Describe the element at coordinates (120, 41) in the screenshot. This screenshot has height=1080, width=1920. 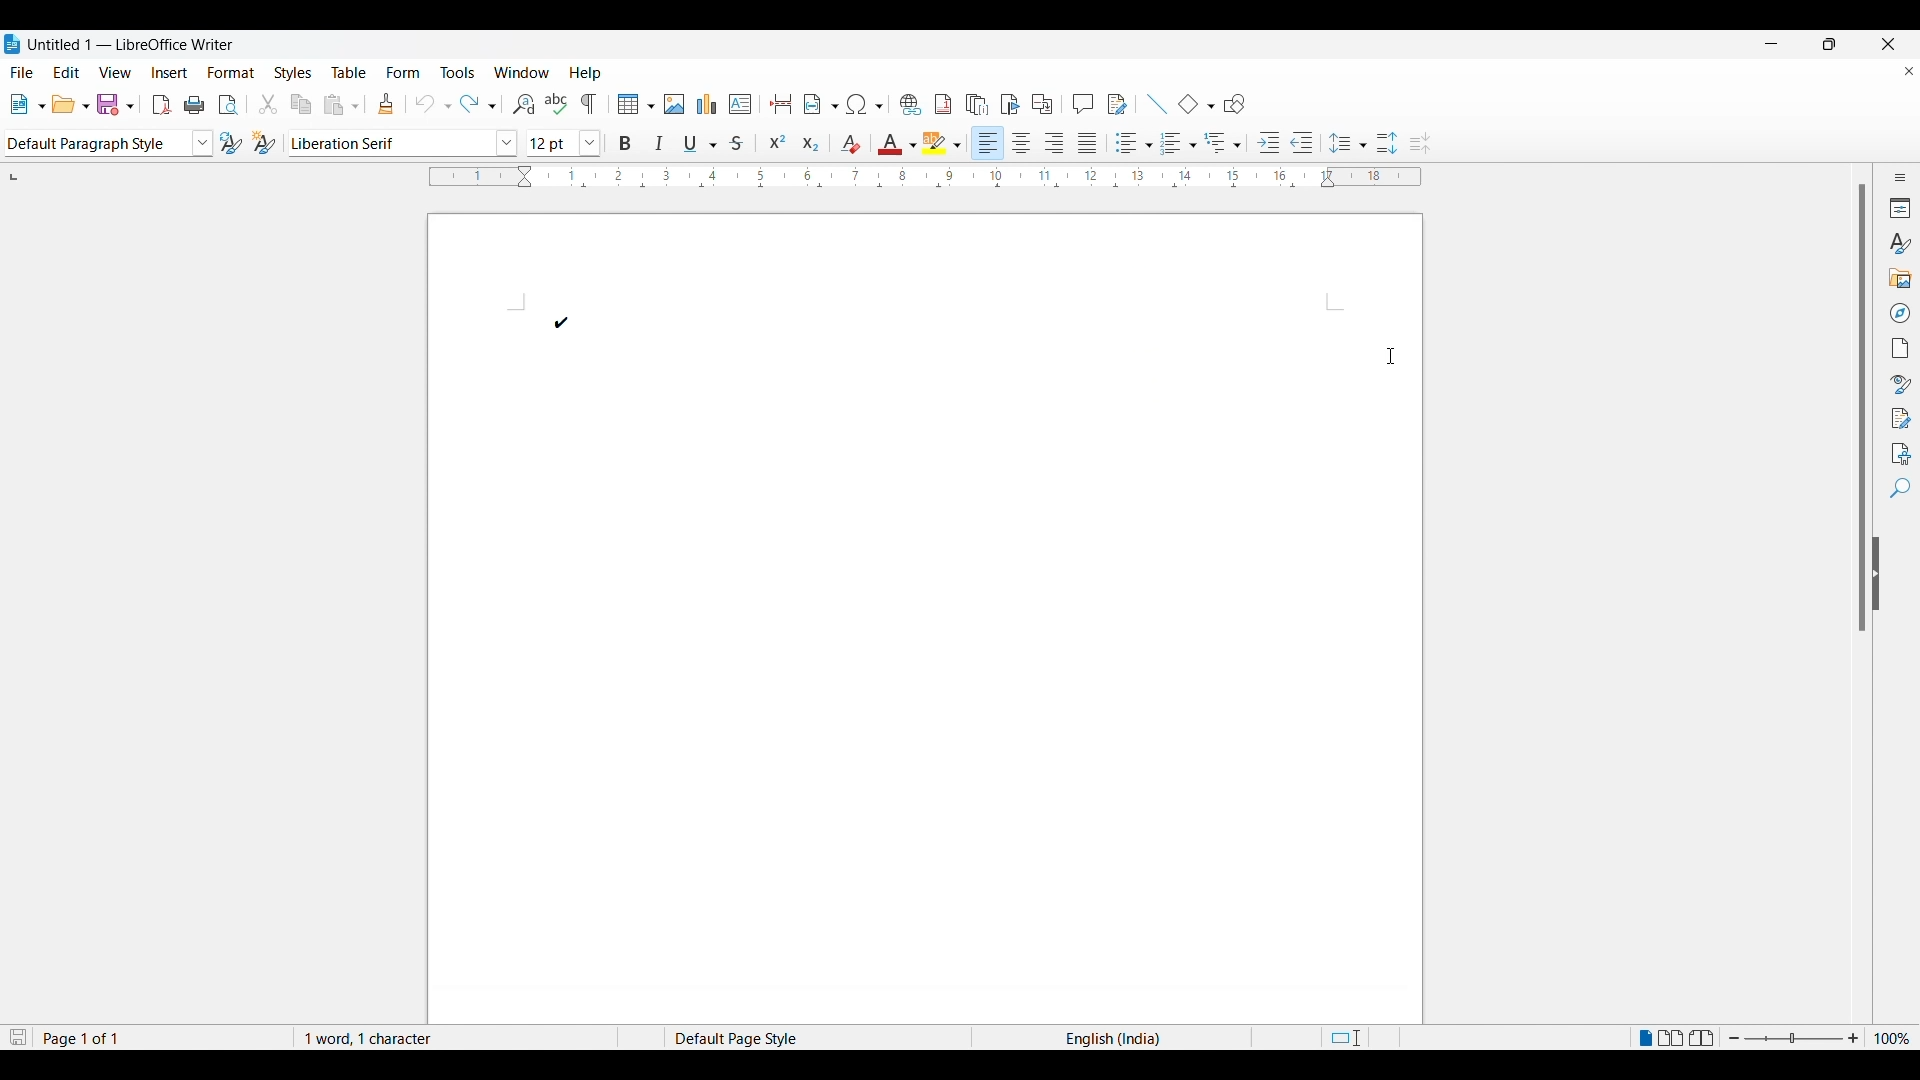
I see `Untitled 1 — LibreOffice Writer` at that location.